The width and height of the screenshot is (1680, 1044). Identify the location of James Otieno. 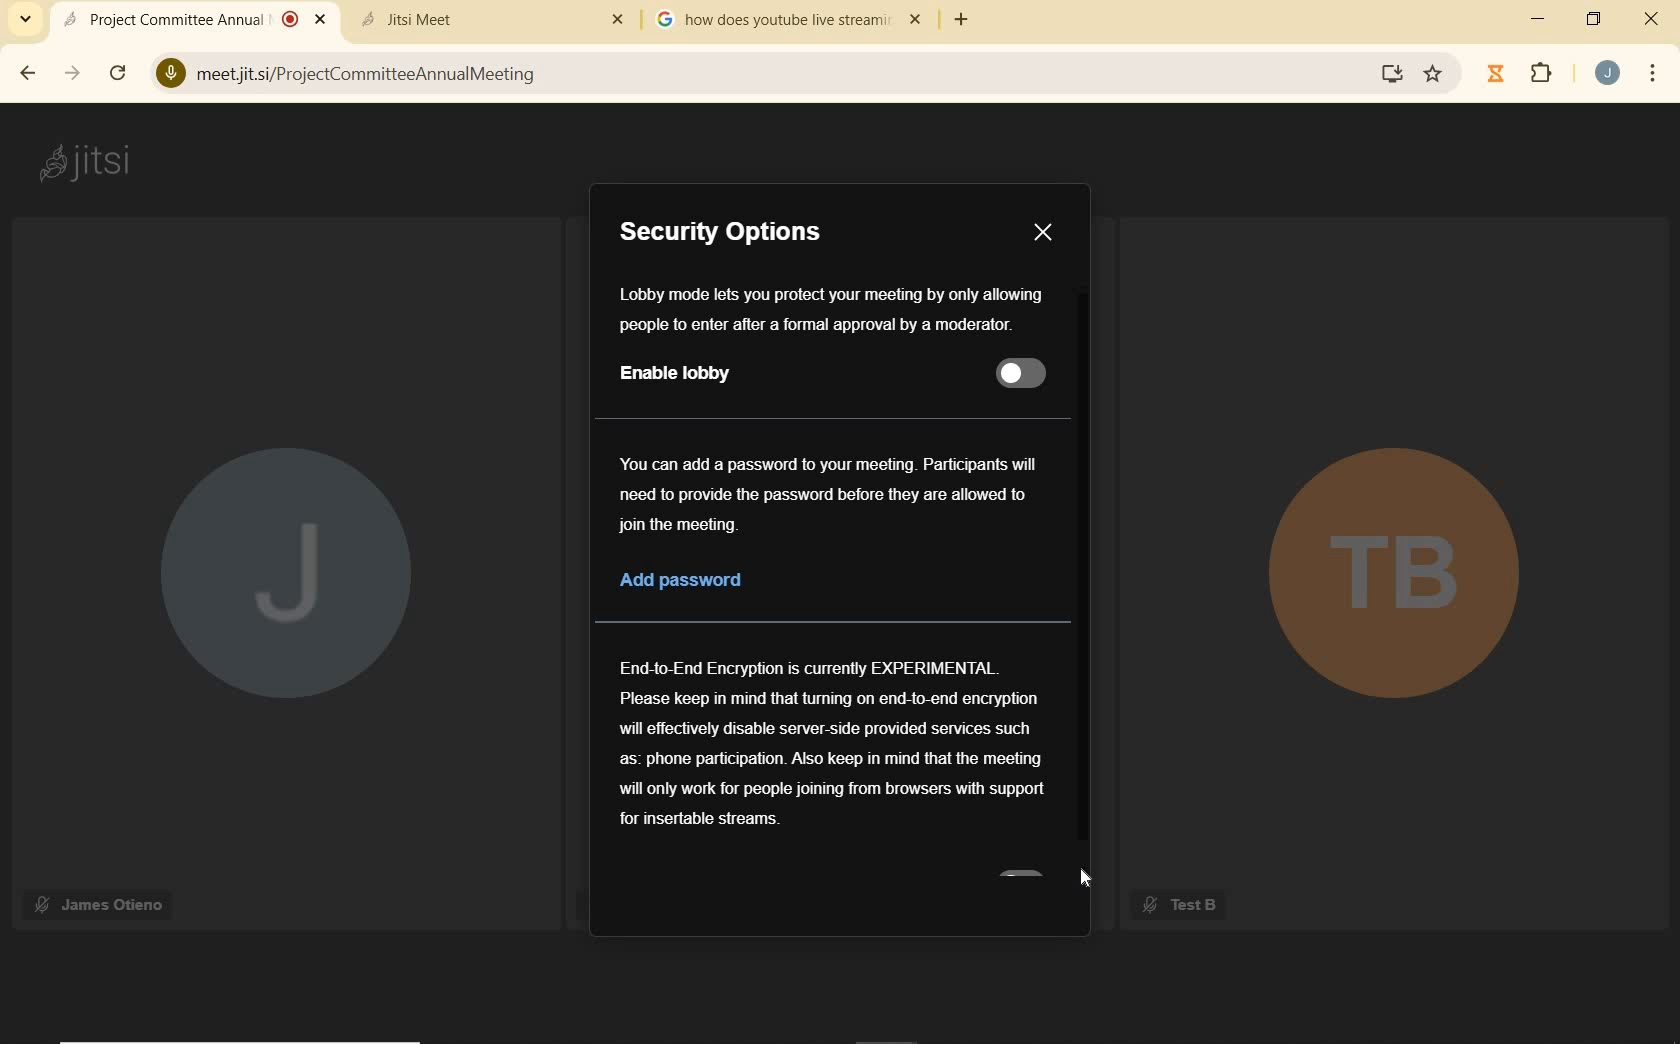
(102, 902).